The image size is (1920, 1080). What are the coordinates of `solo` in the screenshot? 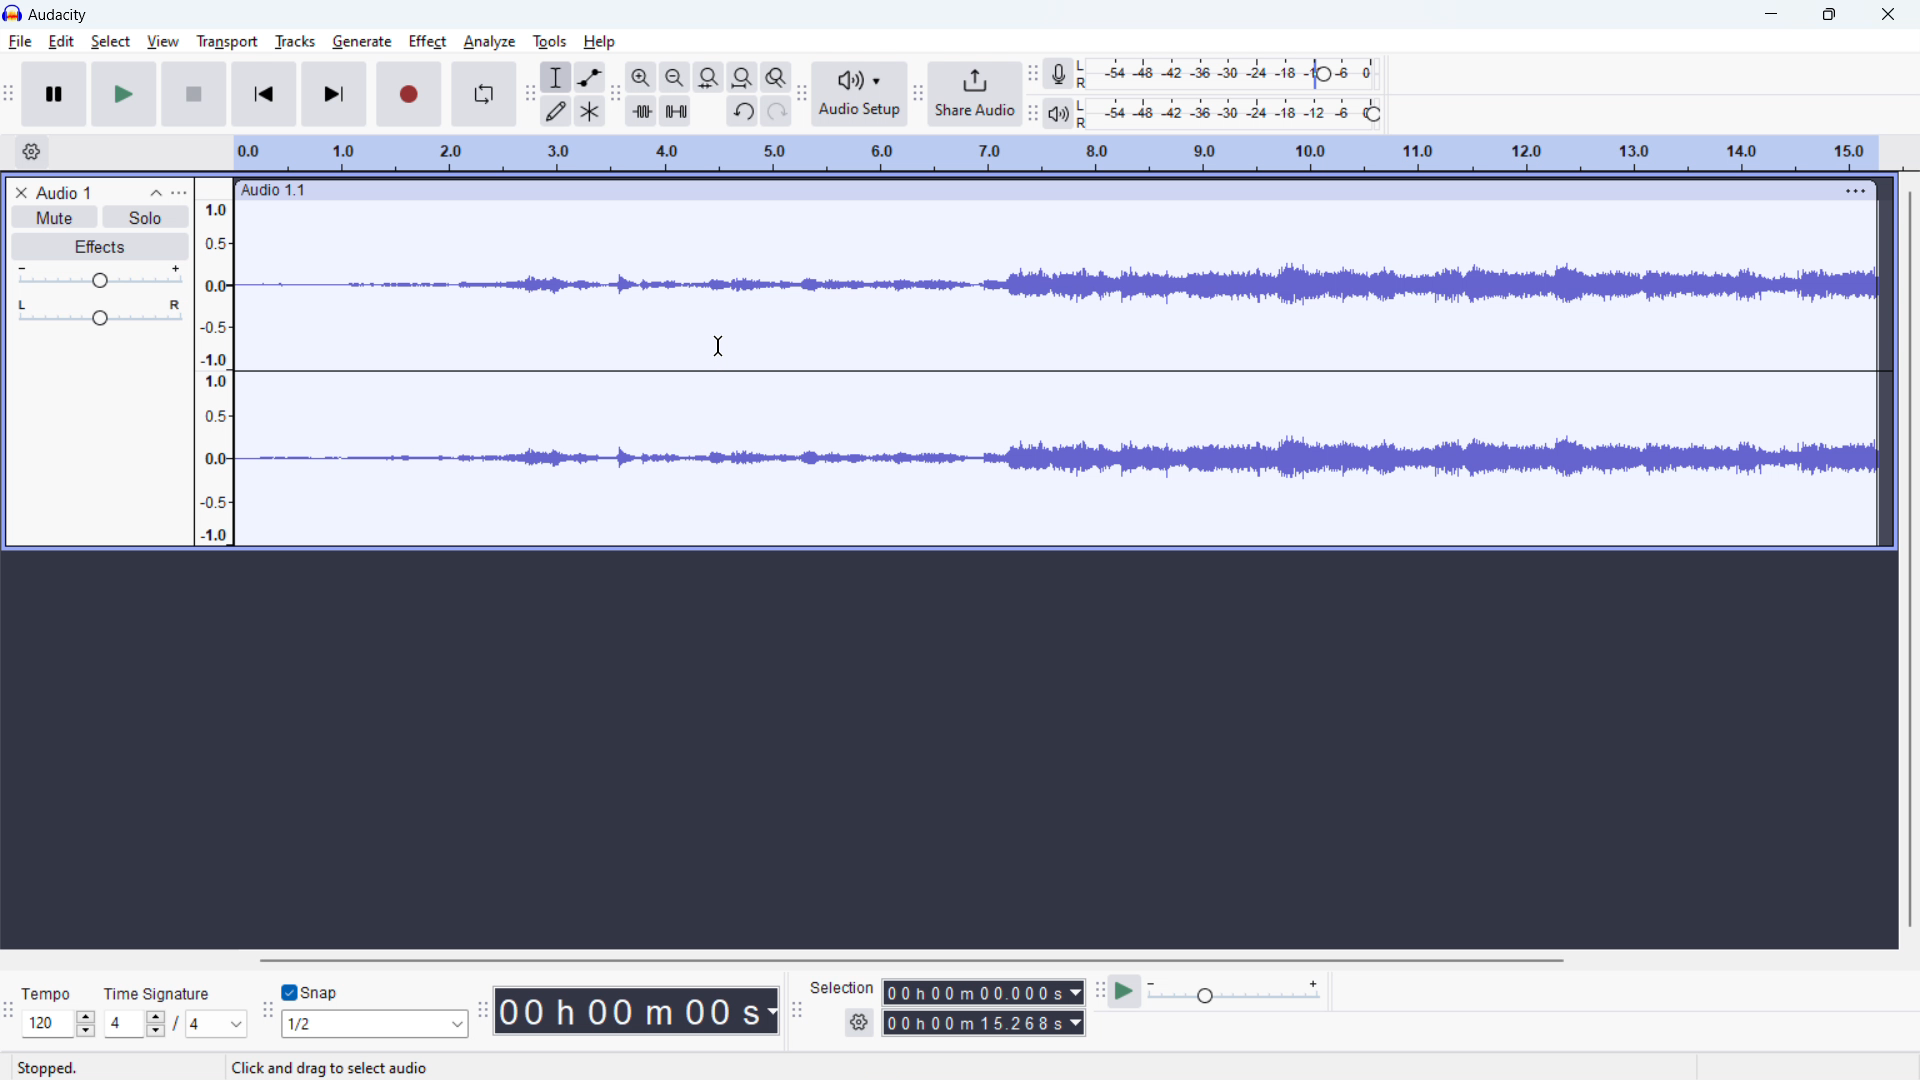 It's located at (146, 217).